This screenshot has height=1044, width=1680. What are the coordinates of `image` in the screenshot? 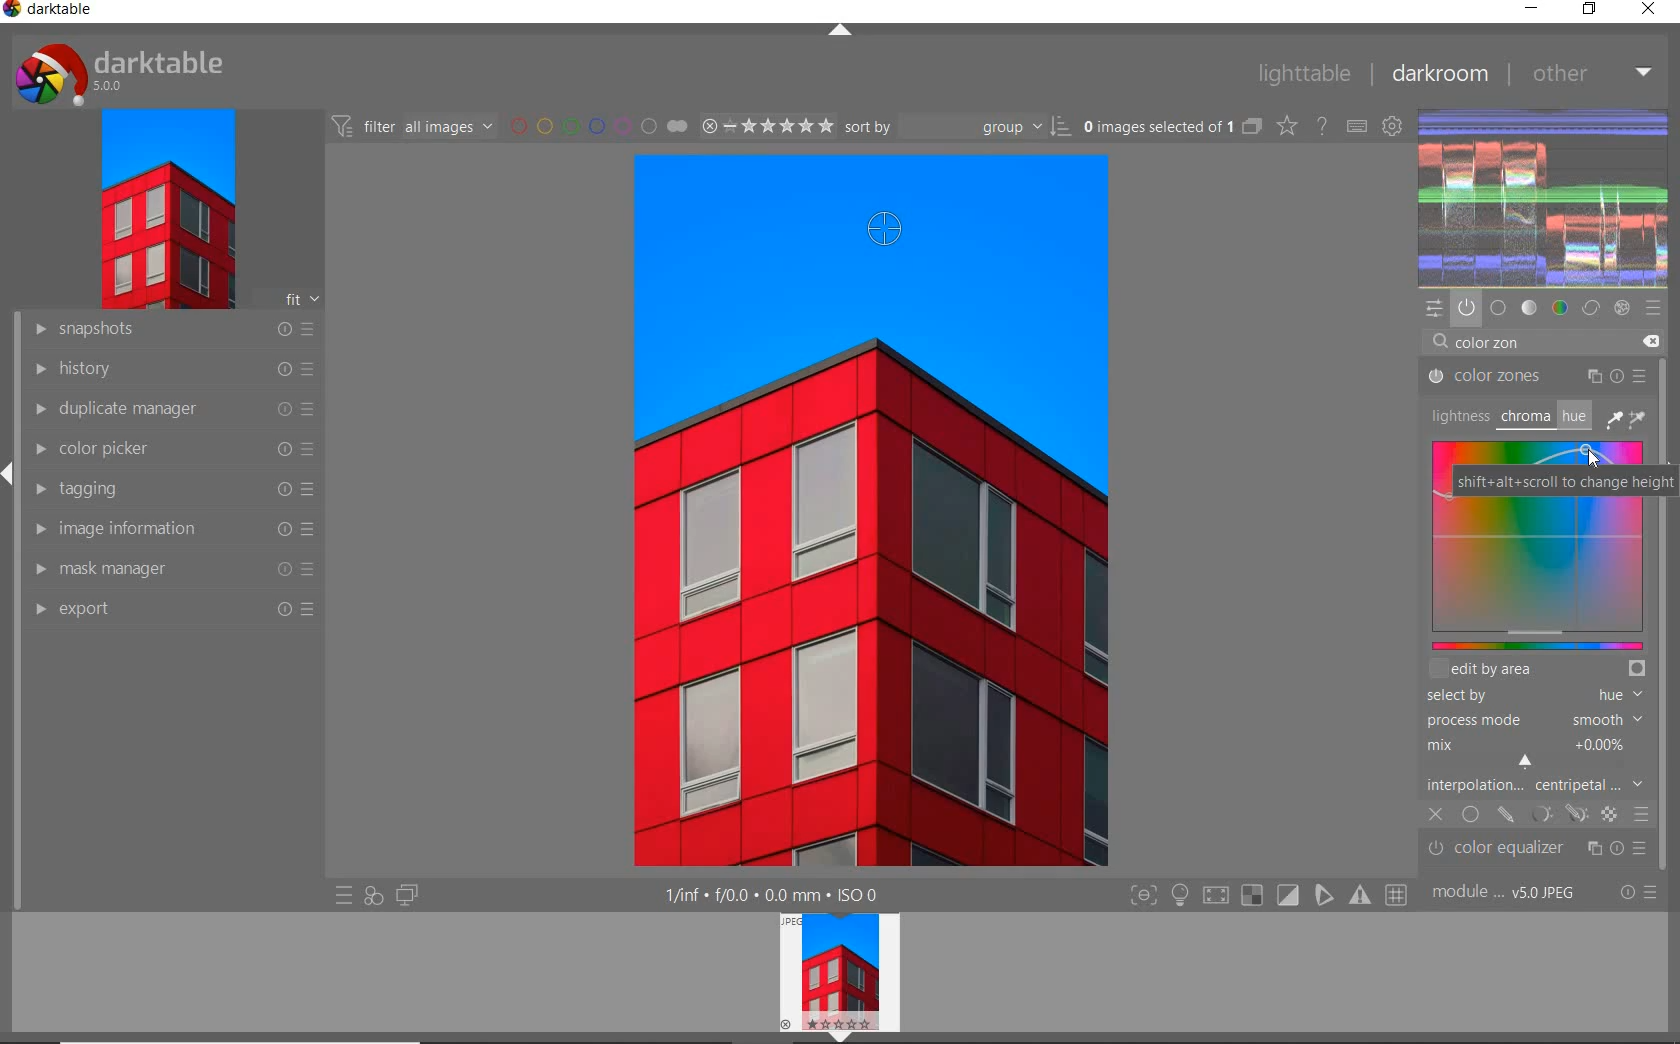 It's located at (166, 211).